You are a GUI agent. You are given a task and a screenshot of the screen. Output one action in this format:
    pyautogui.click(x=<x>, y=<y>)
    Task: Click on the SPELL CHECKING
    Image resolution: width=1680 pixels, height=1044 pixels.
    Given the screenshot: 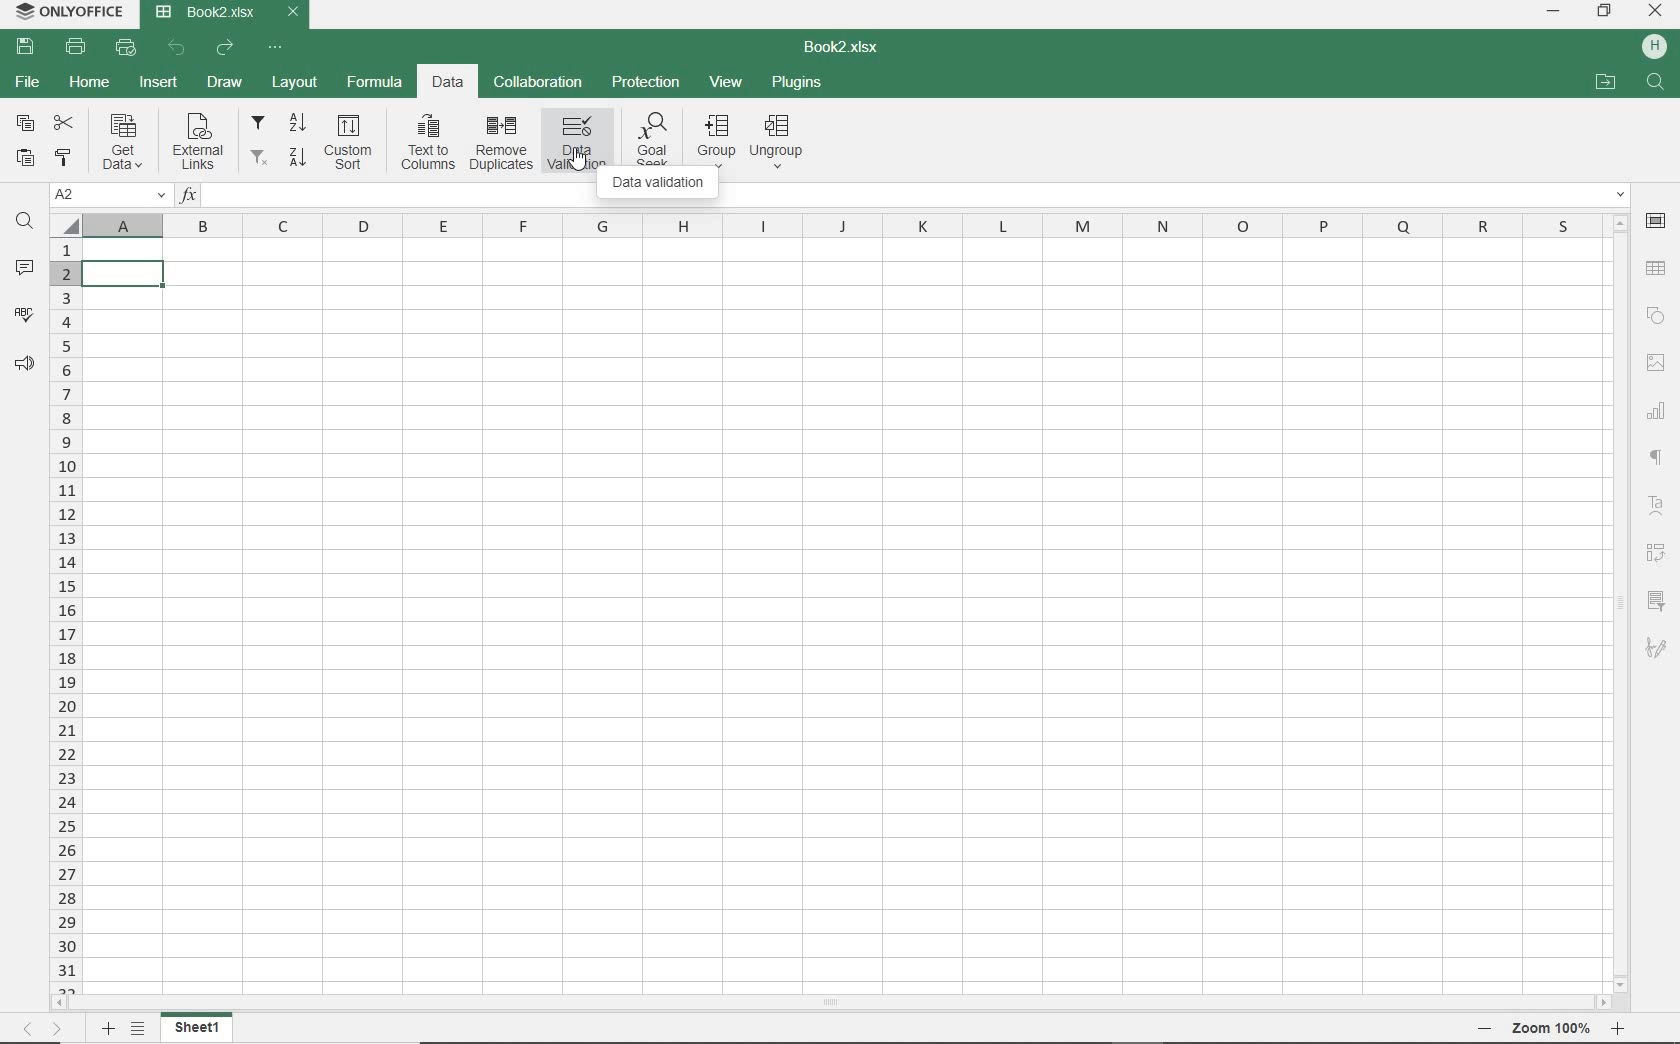 What is the action you would take?
    pyautogui.click(x=25, y=314)
    